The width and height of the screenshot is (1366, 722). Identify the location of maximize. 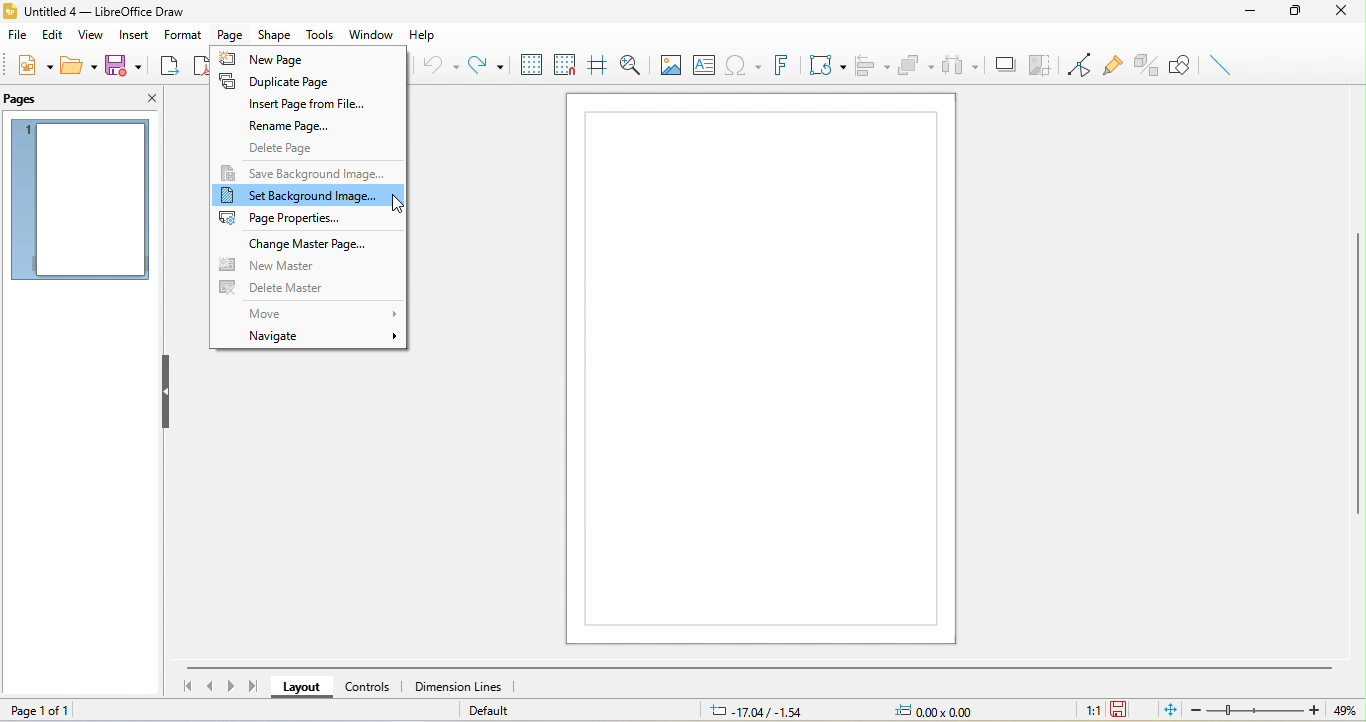
(1299, 13).